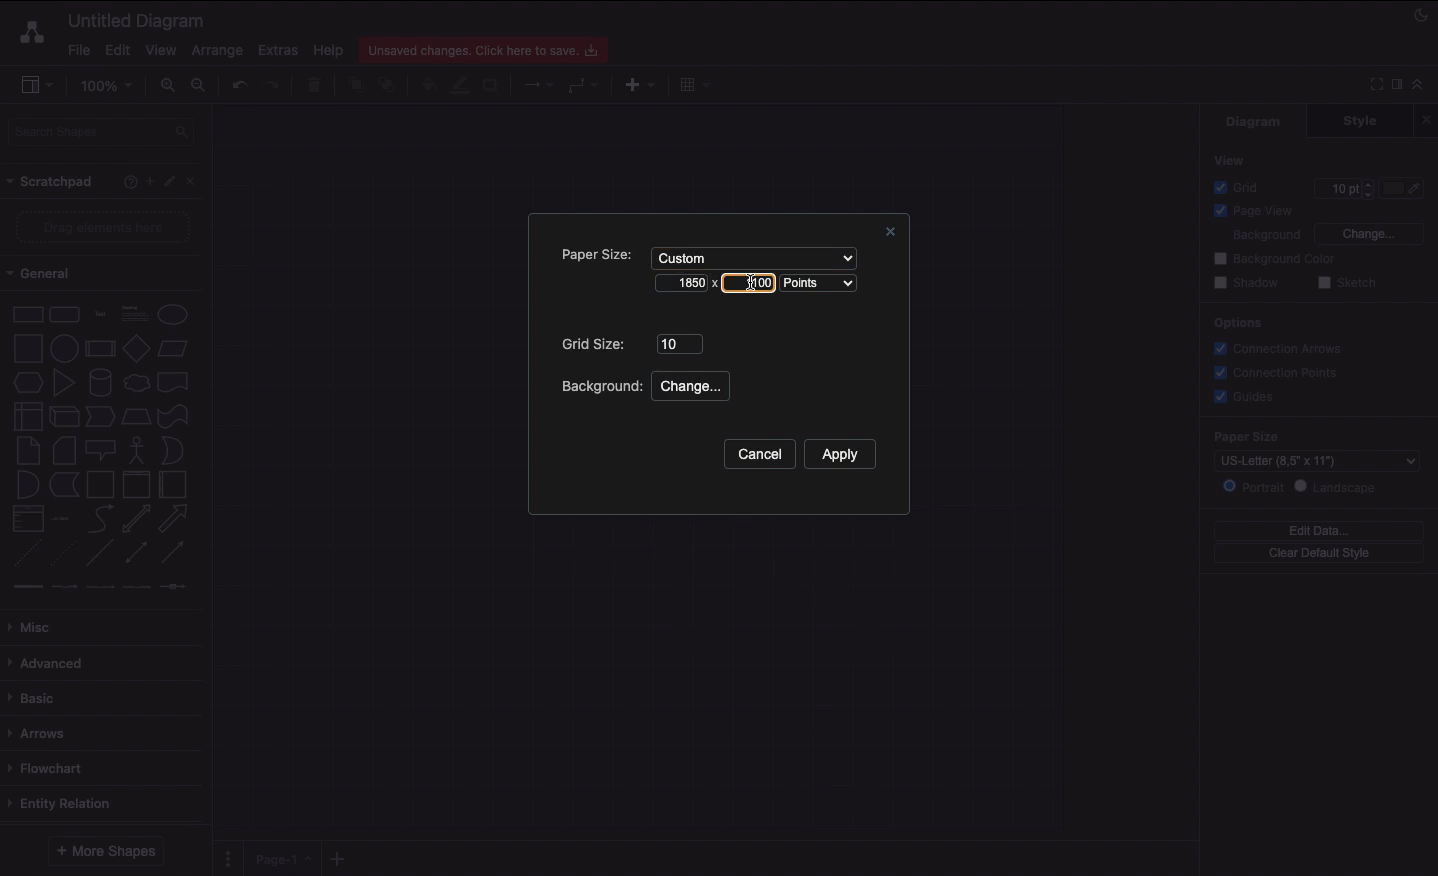 This screenshot has width=1438, height=876. Describe the element at coordinates (100, 517) in the screenshot. I see `Curved arrow` at that location.